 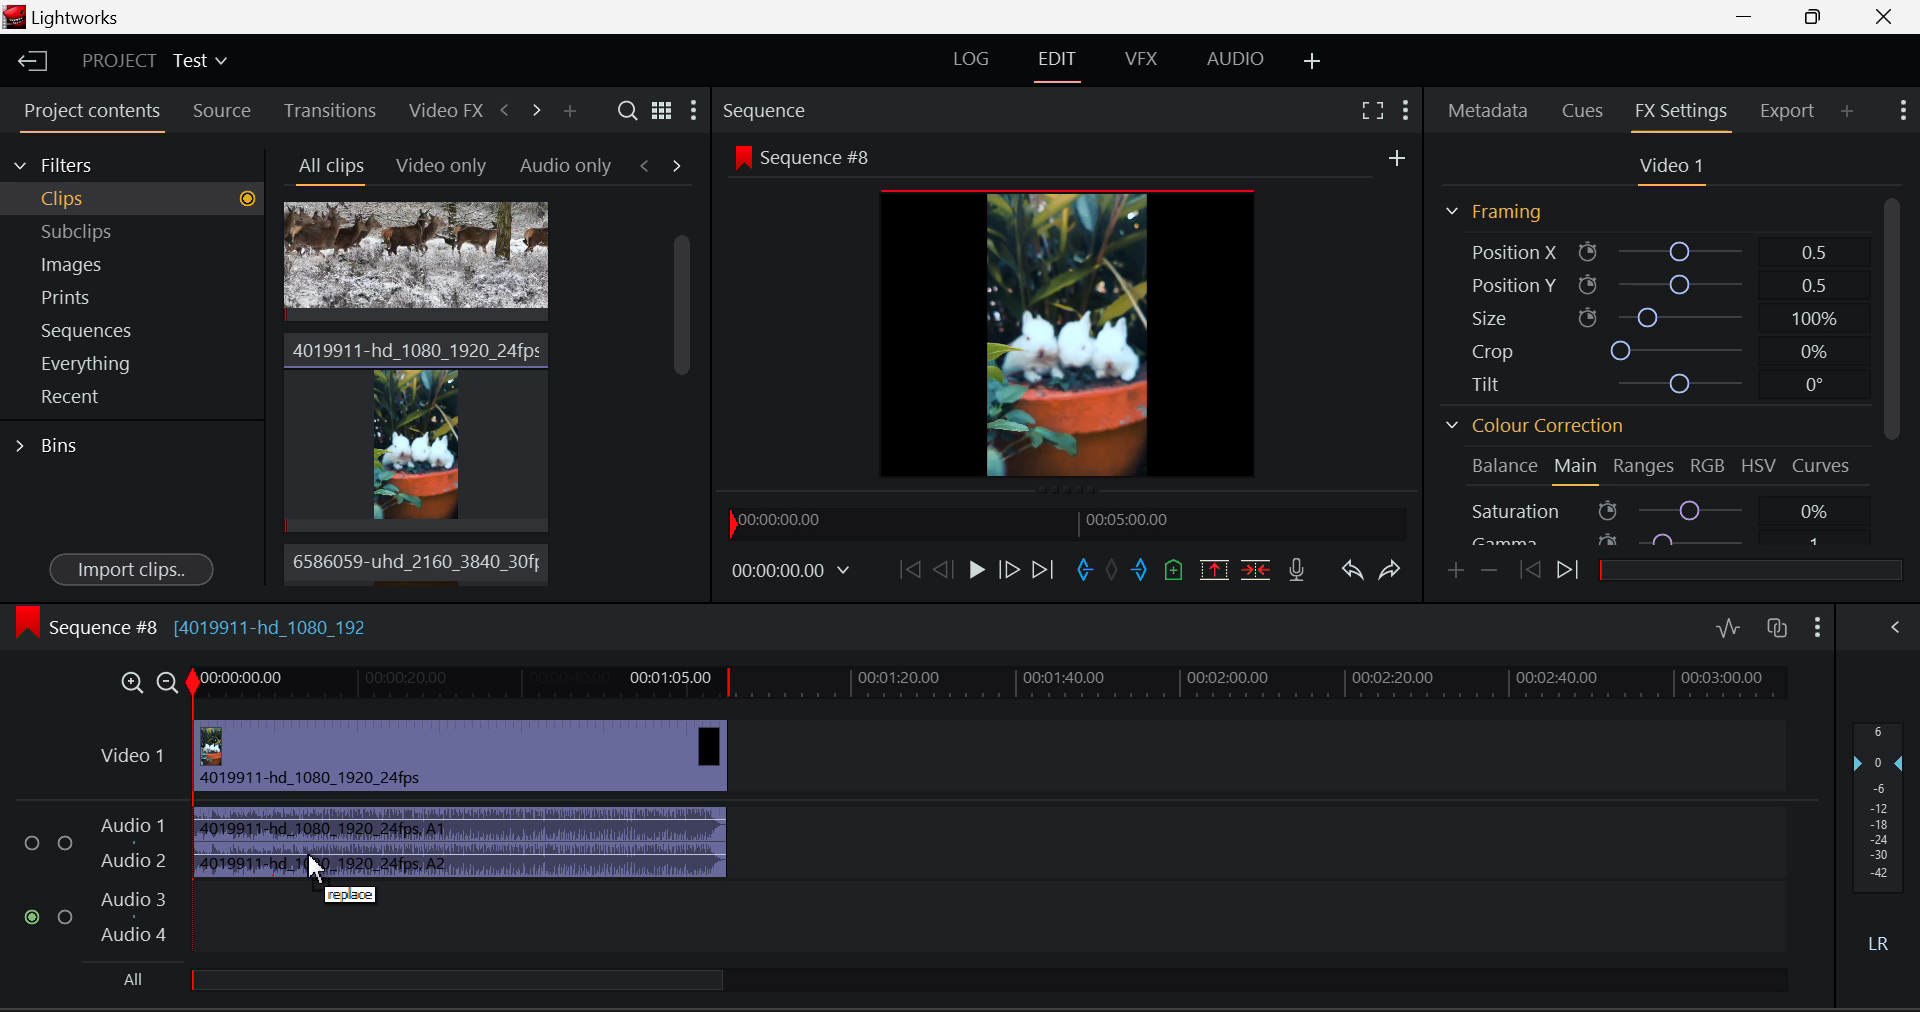 I want to click on Audio only, so click(x=566, y=164).